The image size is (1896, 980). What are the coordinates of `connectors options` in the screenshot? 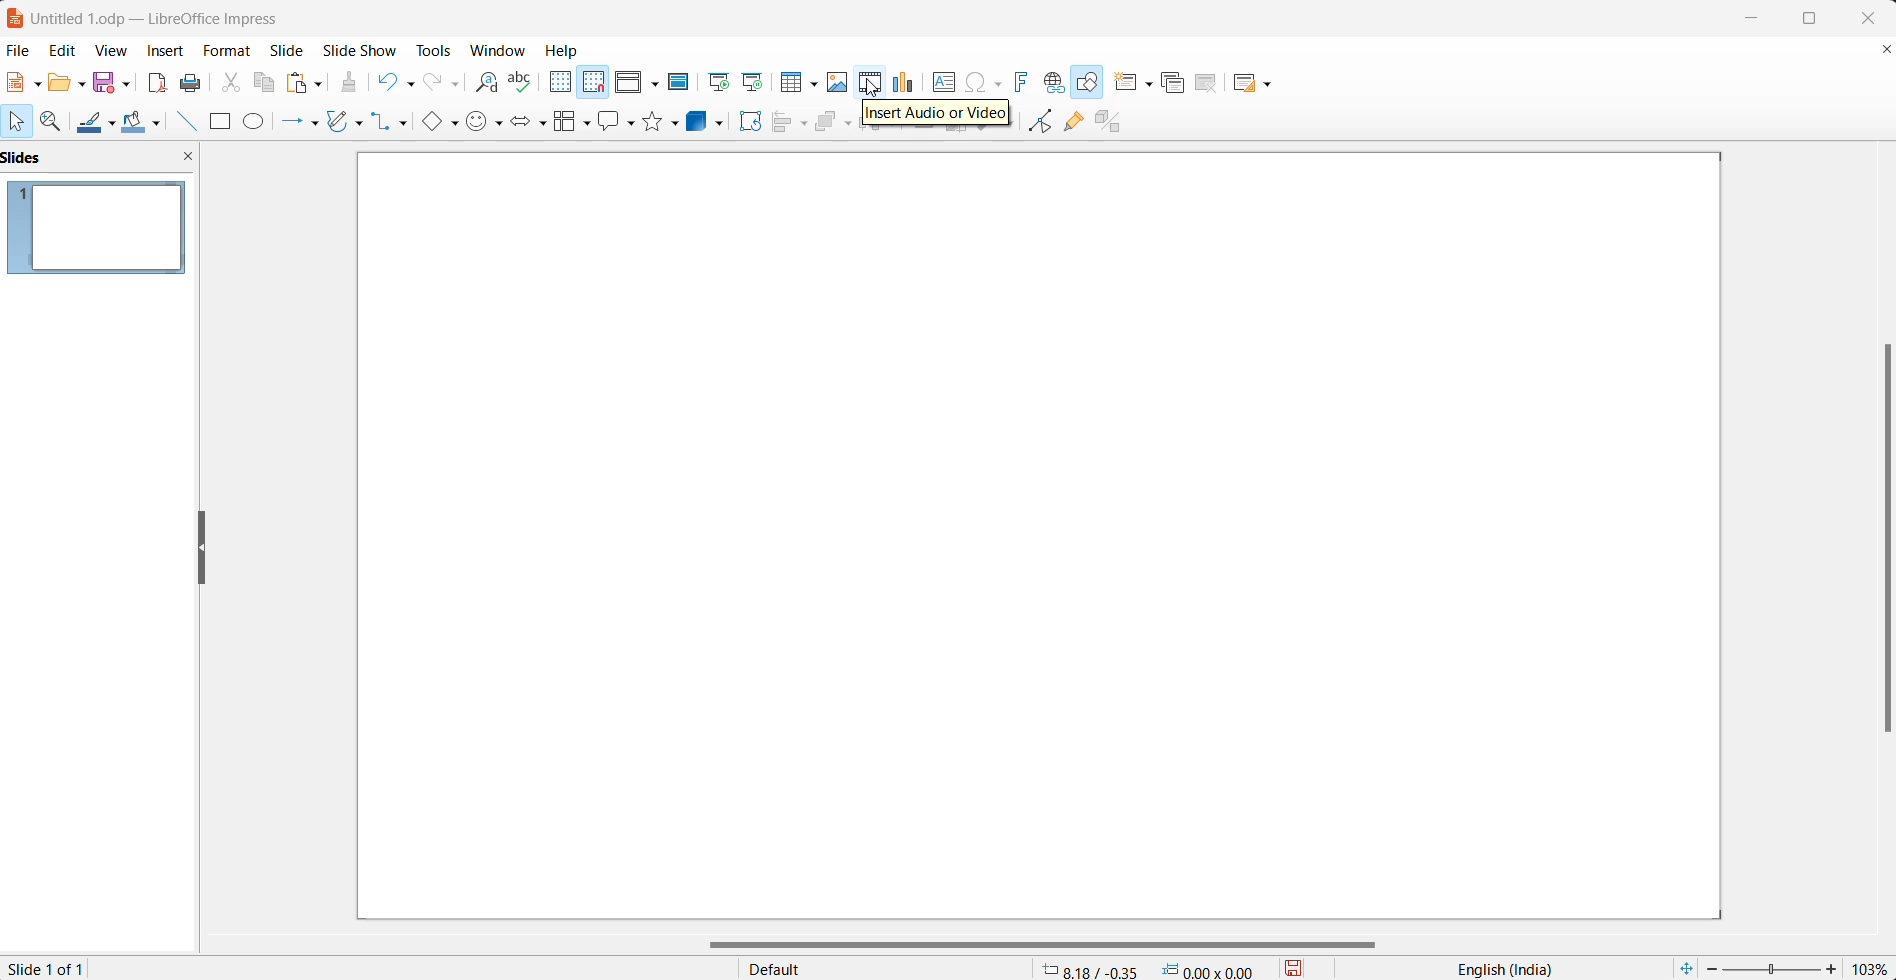 It's located at (405, 124).